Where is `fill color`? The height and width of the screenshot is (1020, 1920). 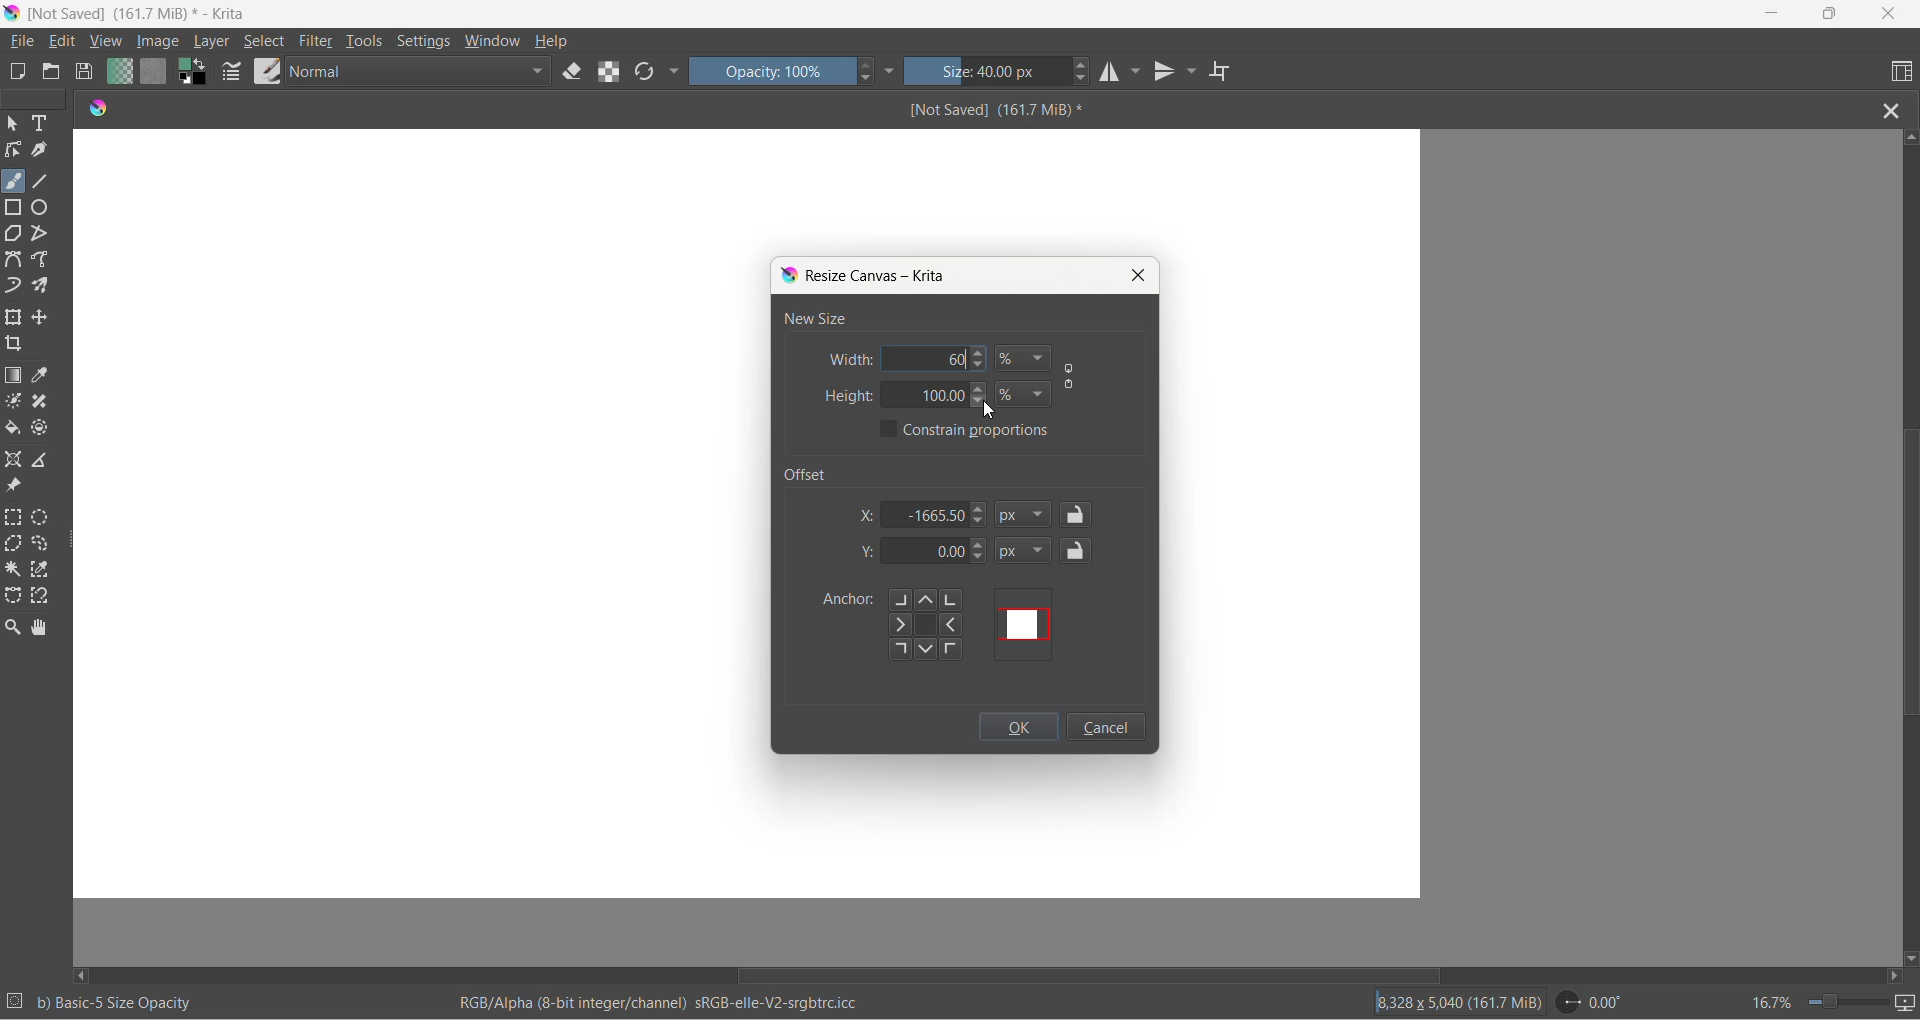 fill color is located at coordinates (14, 431).